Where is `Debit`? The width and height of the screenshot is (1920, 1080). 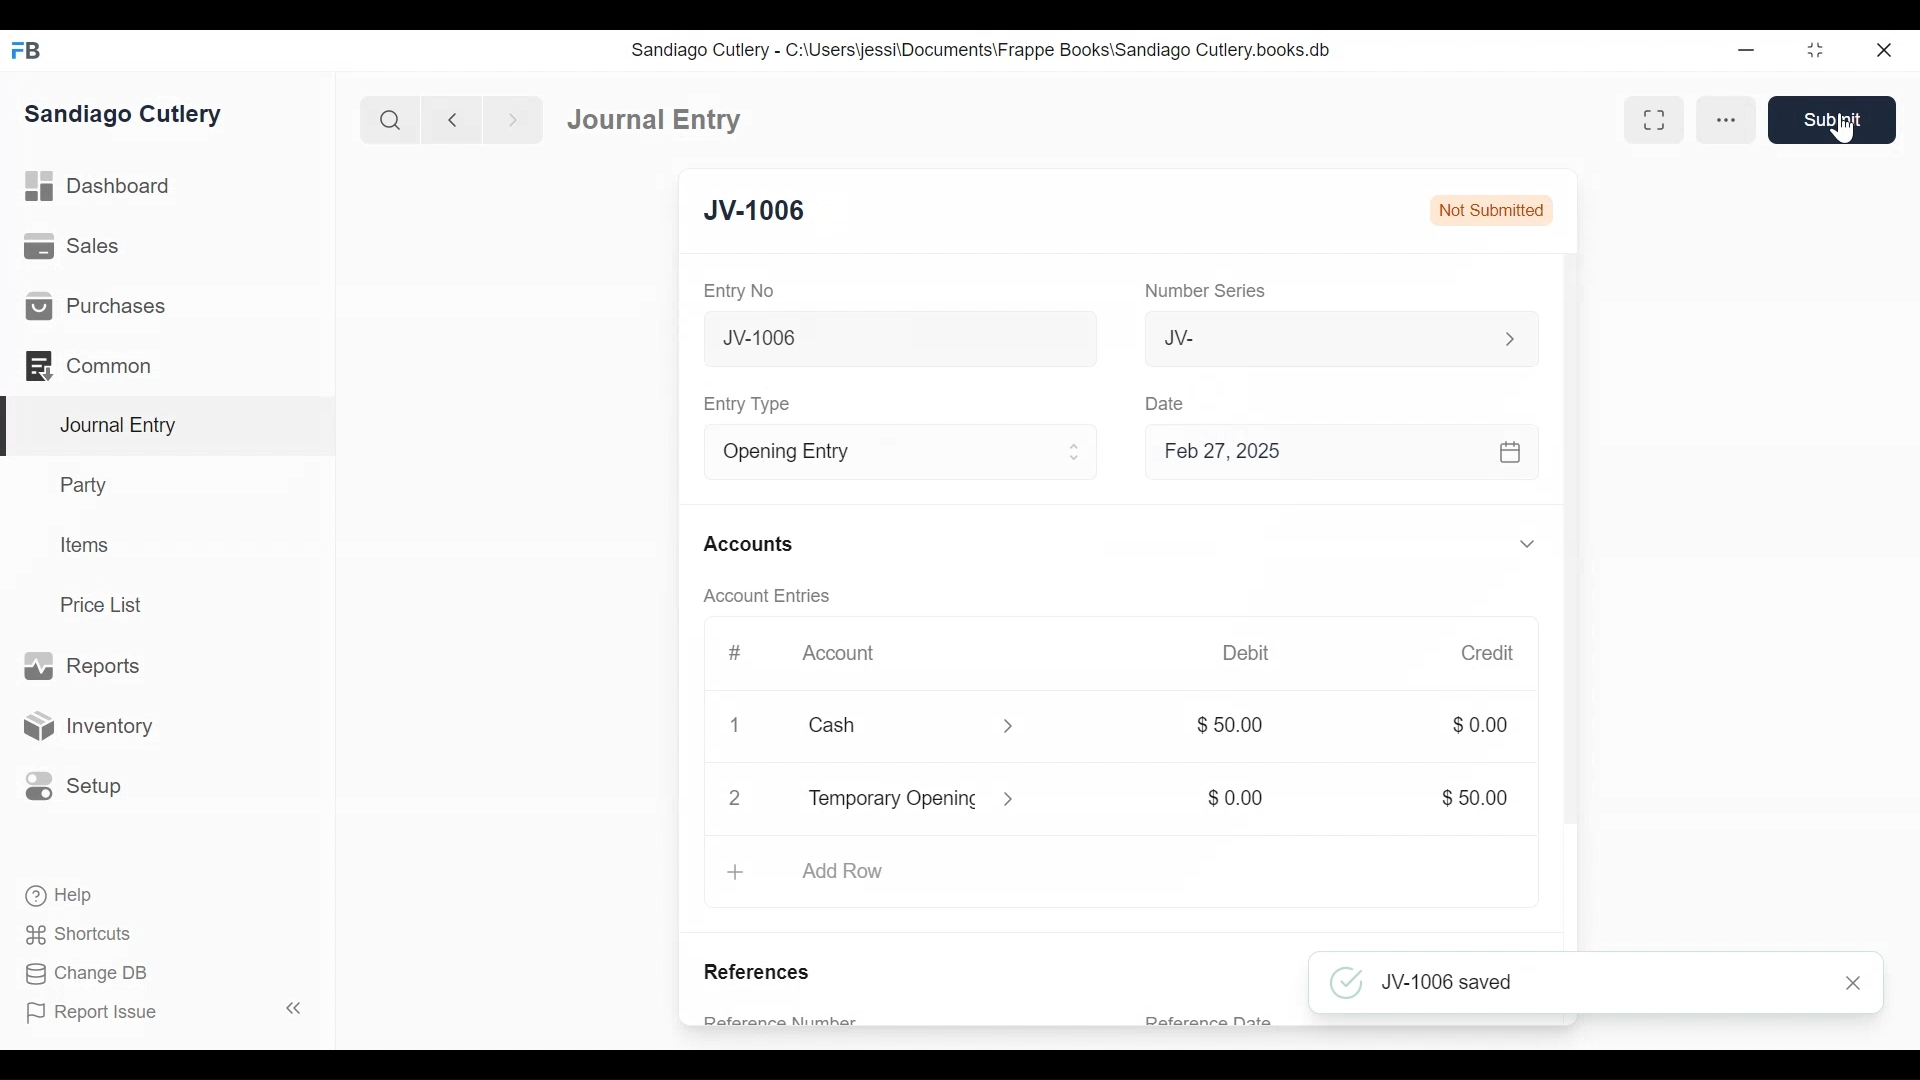
Debit is located at coordinates (1248, 651).